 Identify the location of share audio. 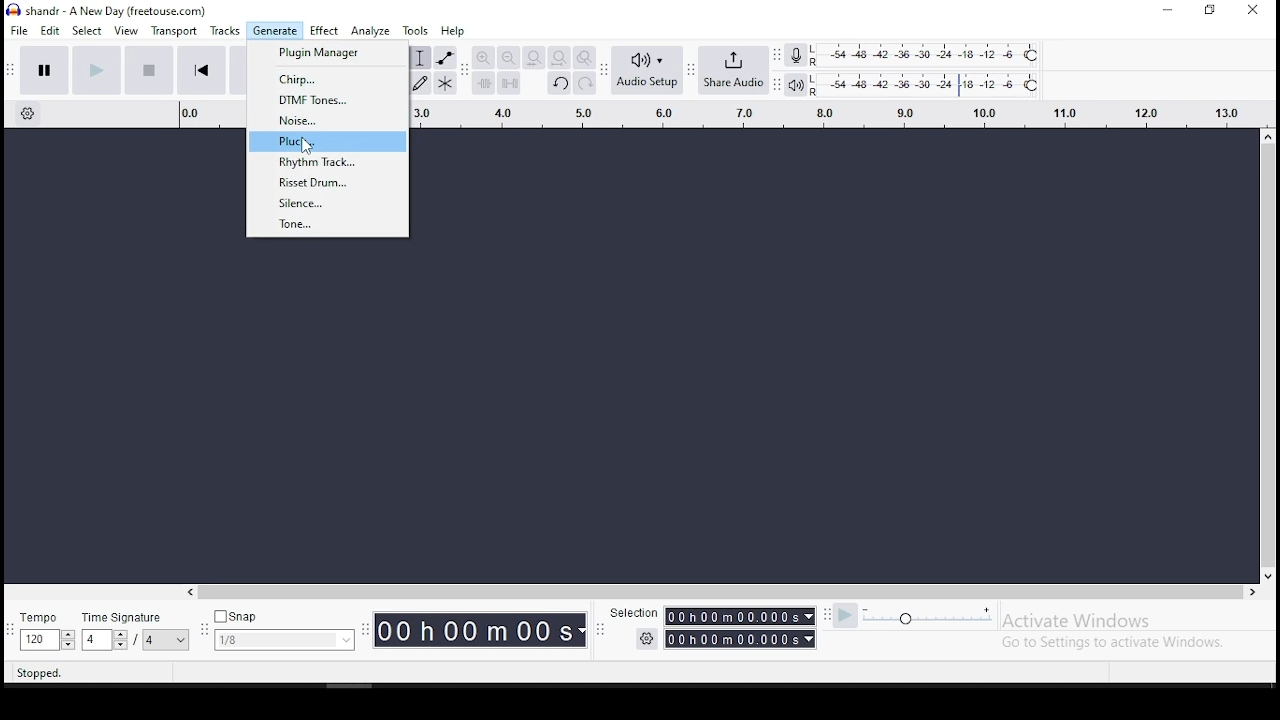
(733, 69).